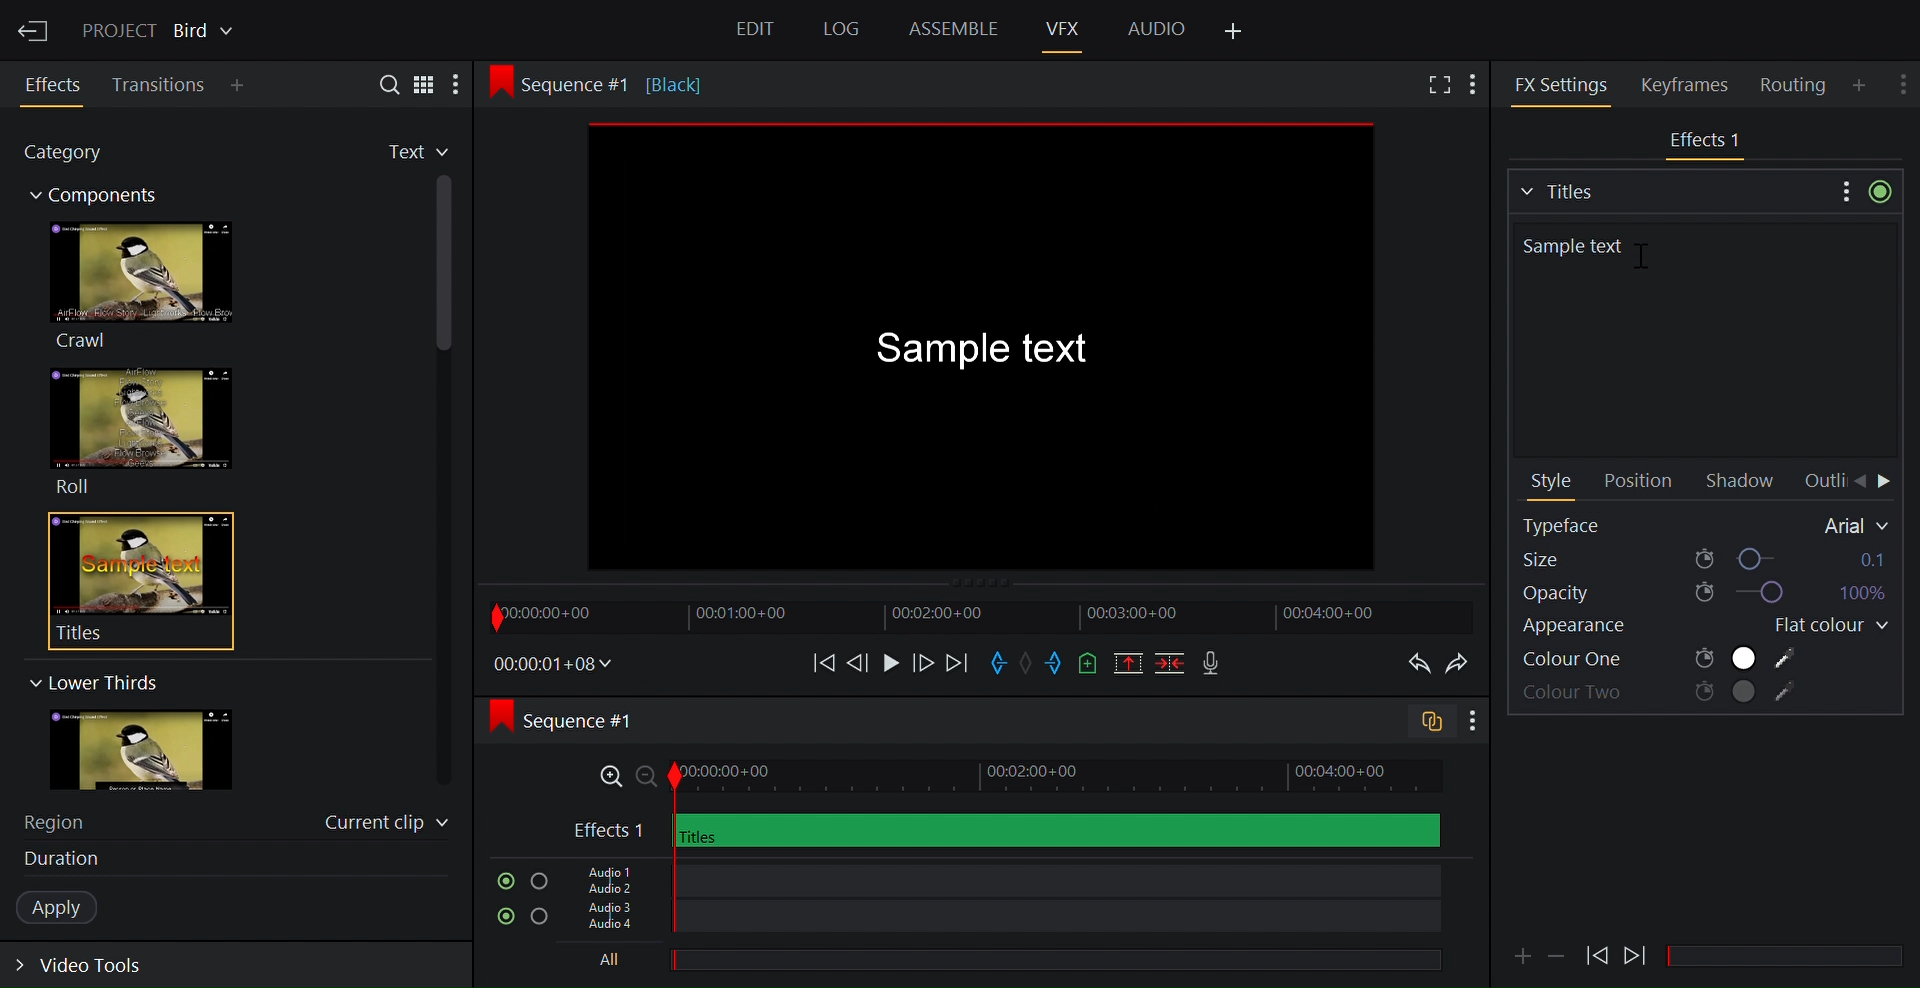 The height and width of the screenshot is (988, 1920). Describe the element at coordinates (1029, 662) in the screenshot. I see `Clear marks` at that location.